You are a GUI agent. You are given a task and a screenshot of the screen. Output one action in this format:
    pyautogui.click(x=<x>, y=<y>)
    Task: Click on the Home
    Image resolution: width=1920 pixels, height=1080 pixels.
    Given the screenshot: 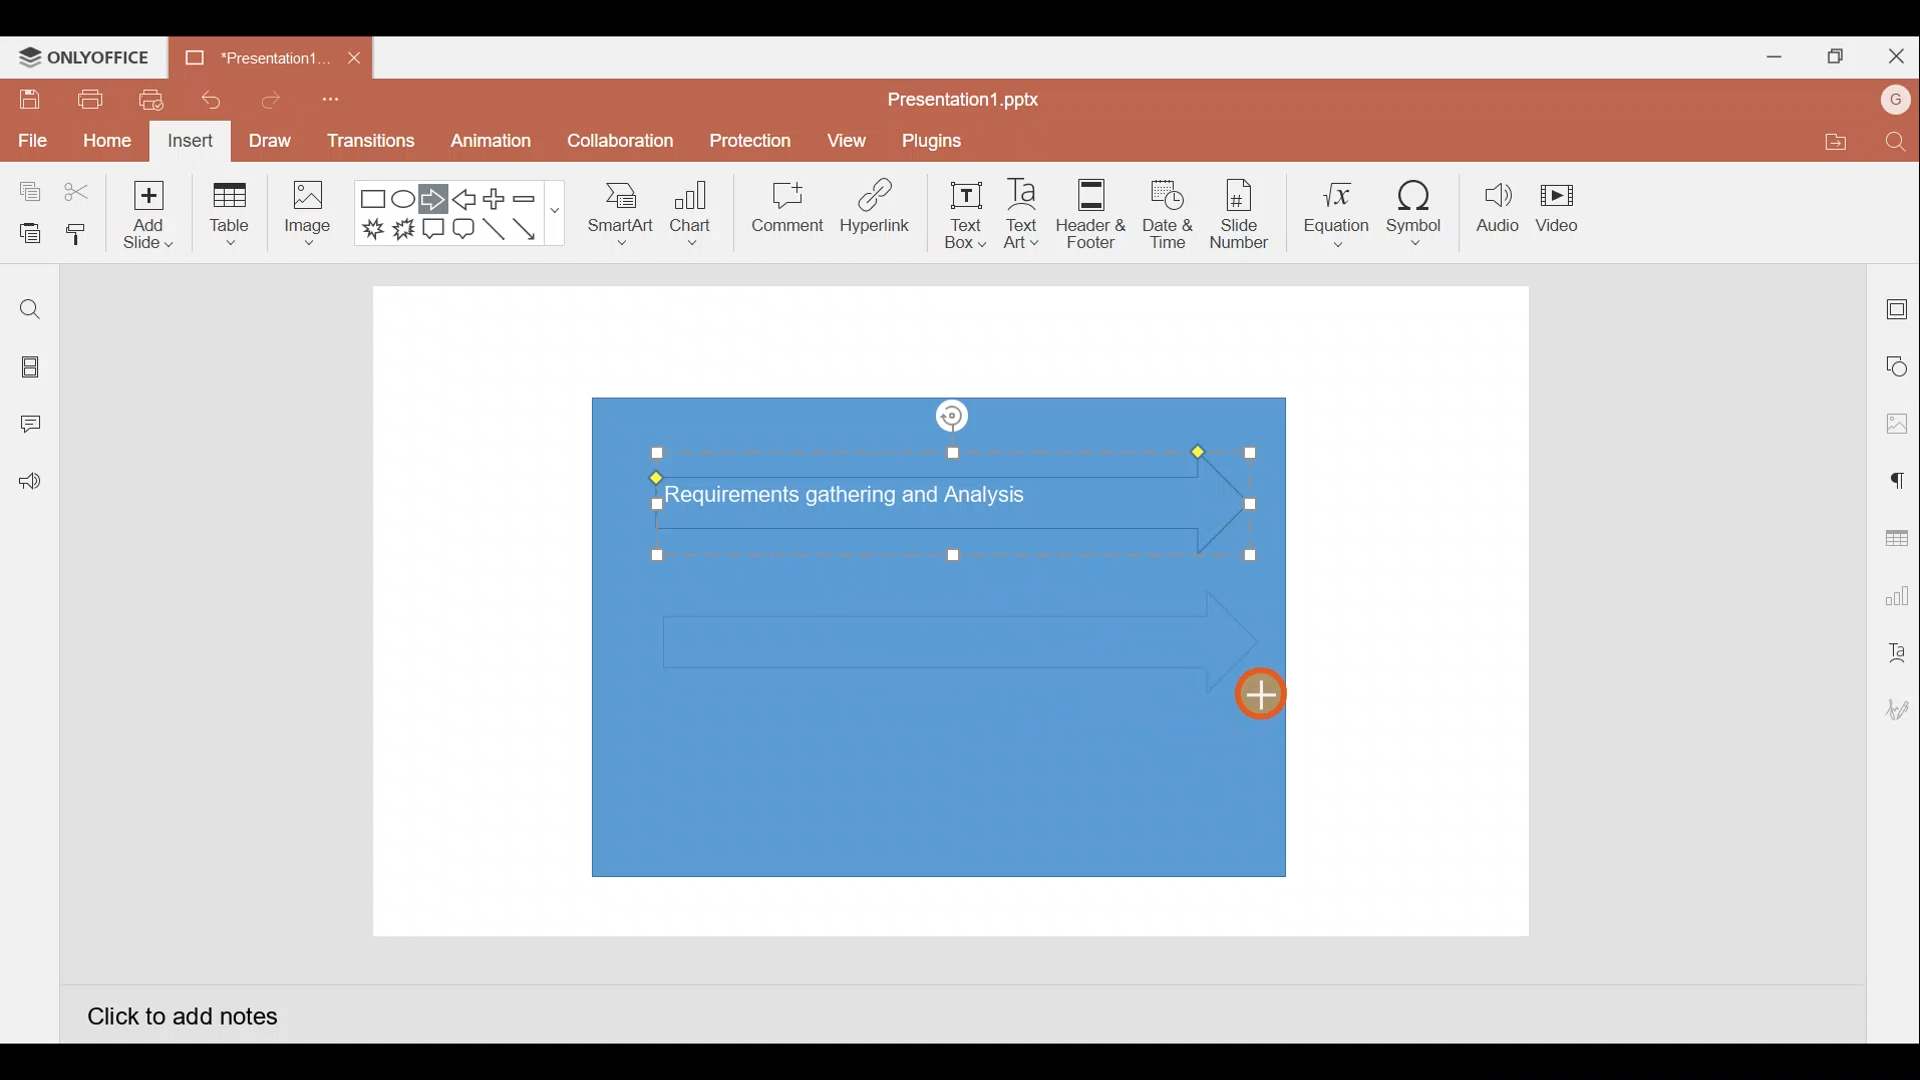 What is the action you would take?
    pyautogui.click(x=107, y=143)
    